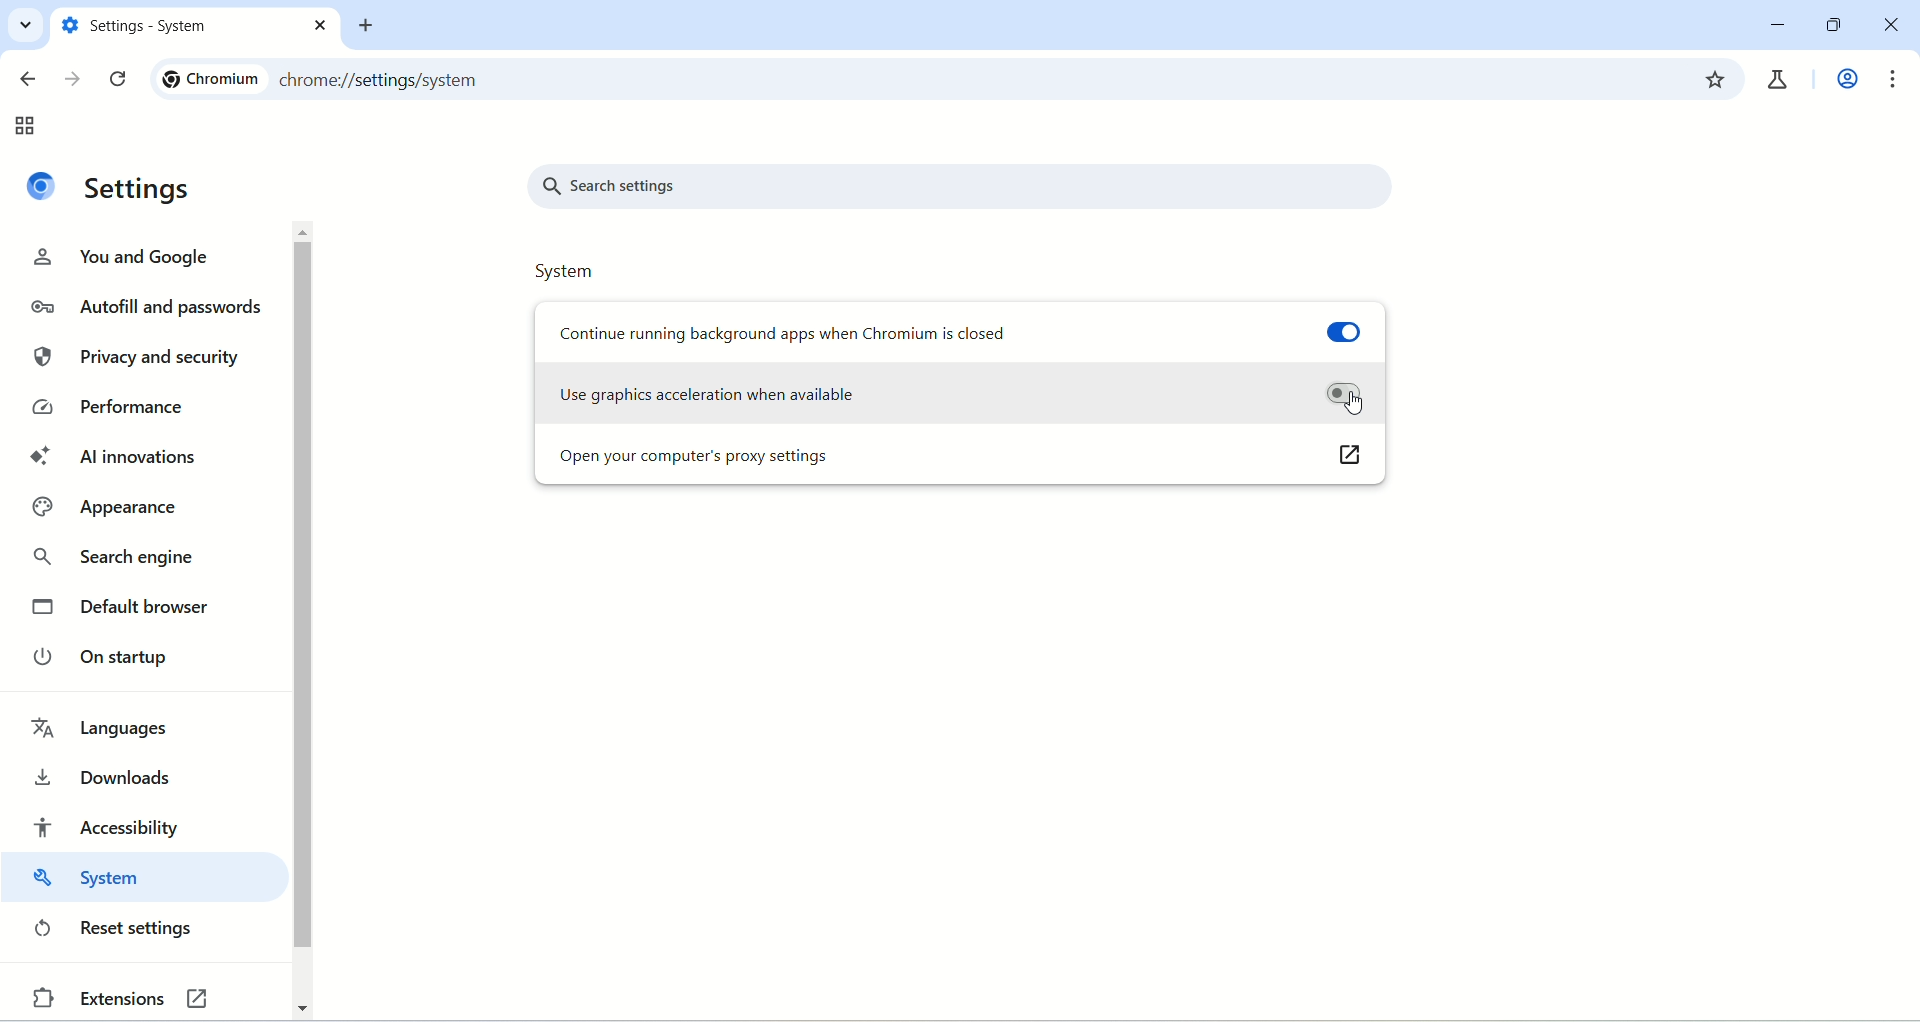 The height and width of the screenshot is (1022, 1920). Describe the element at coordinates (216, 996) in the screenshot. I see `link` at that location.